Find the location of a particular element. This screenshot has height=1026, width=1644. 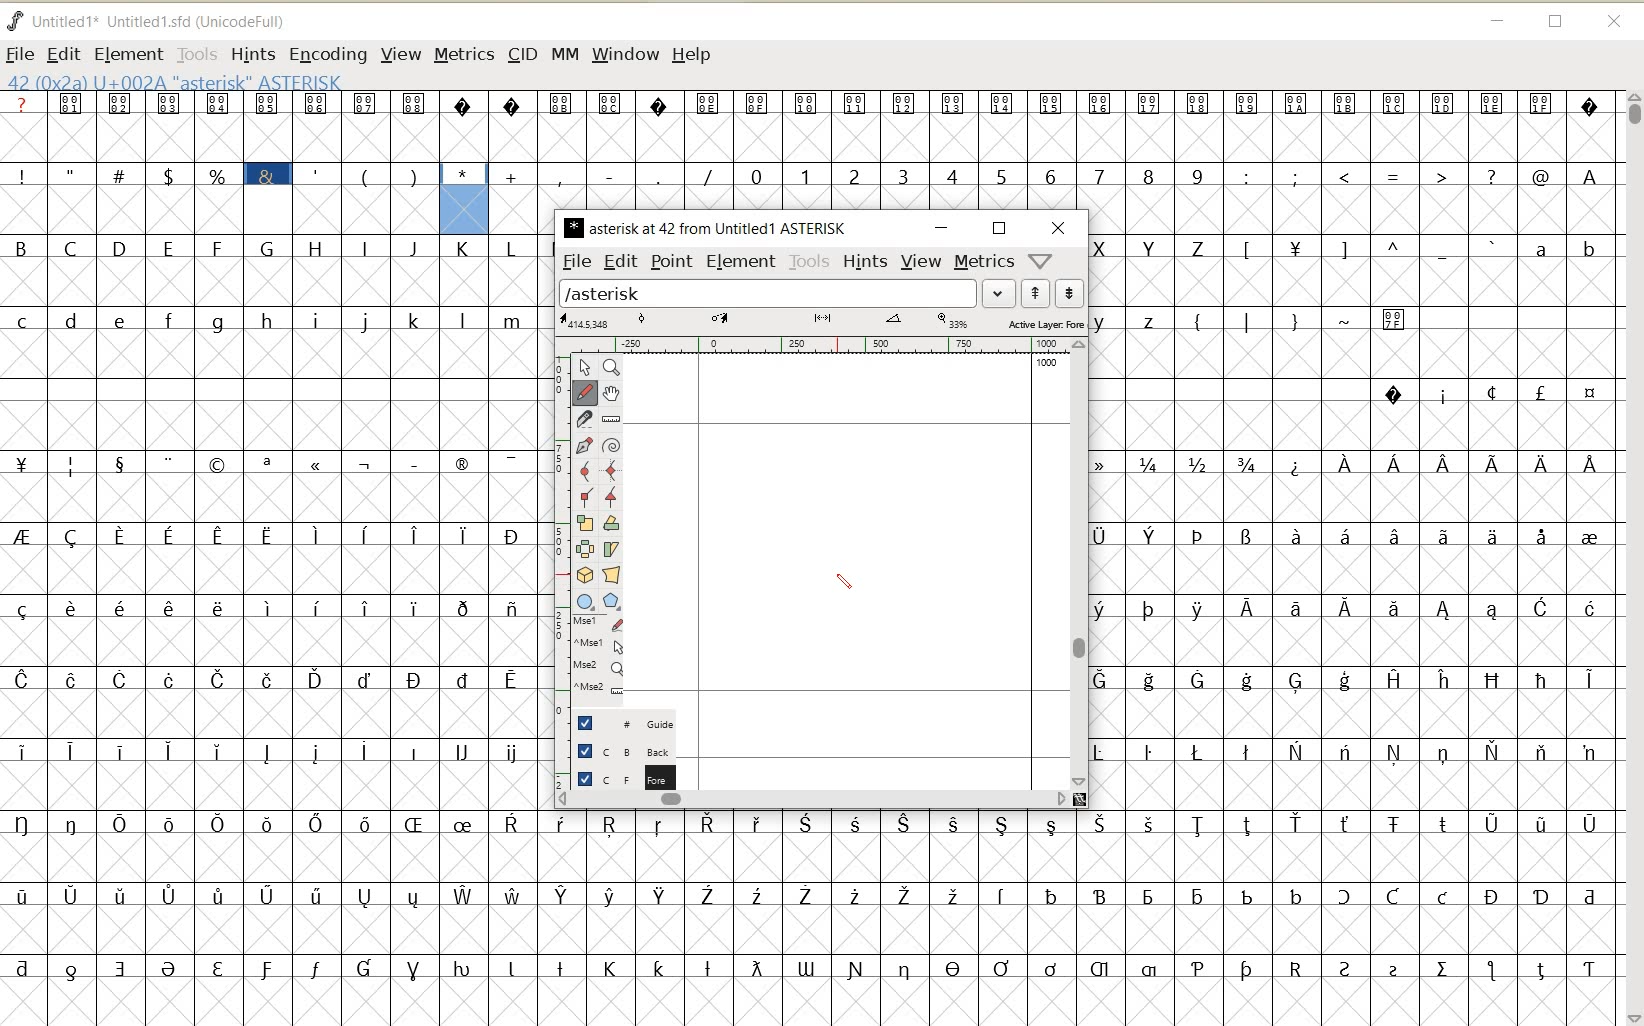

fontforge logo is located at coordinates (16, 19).